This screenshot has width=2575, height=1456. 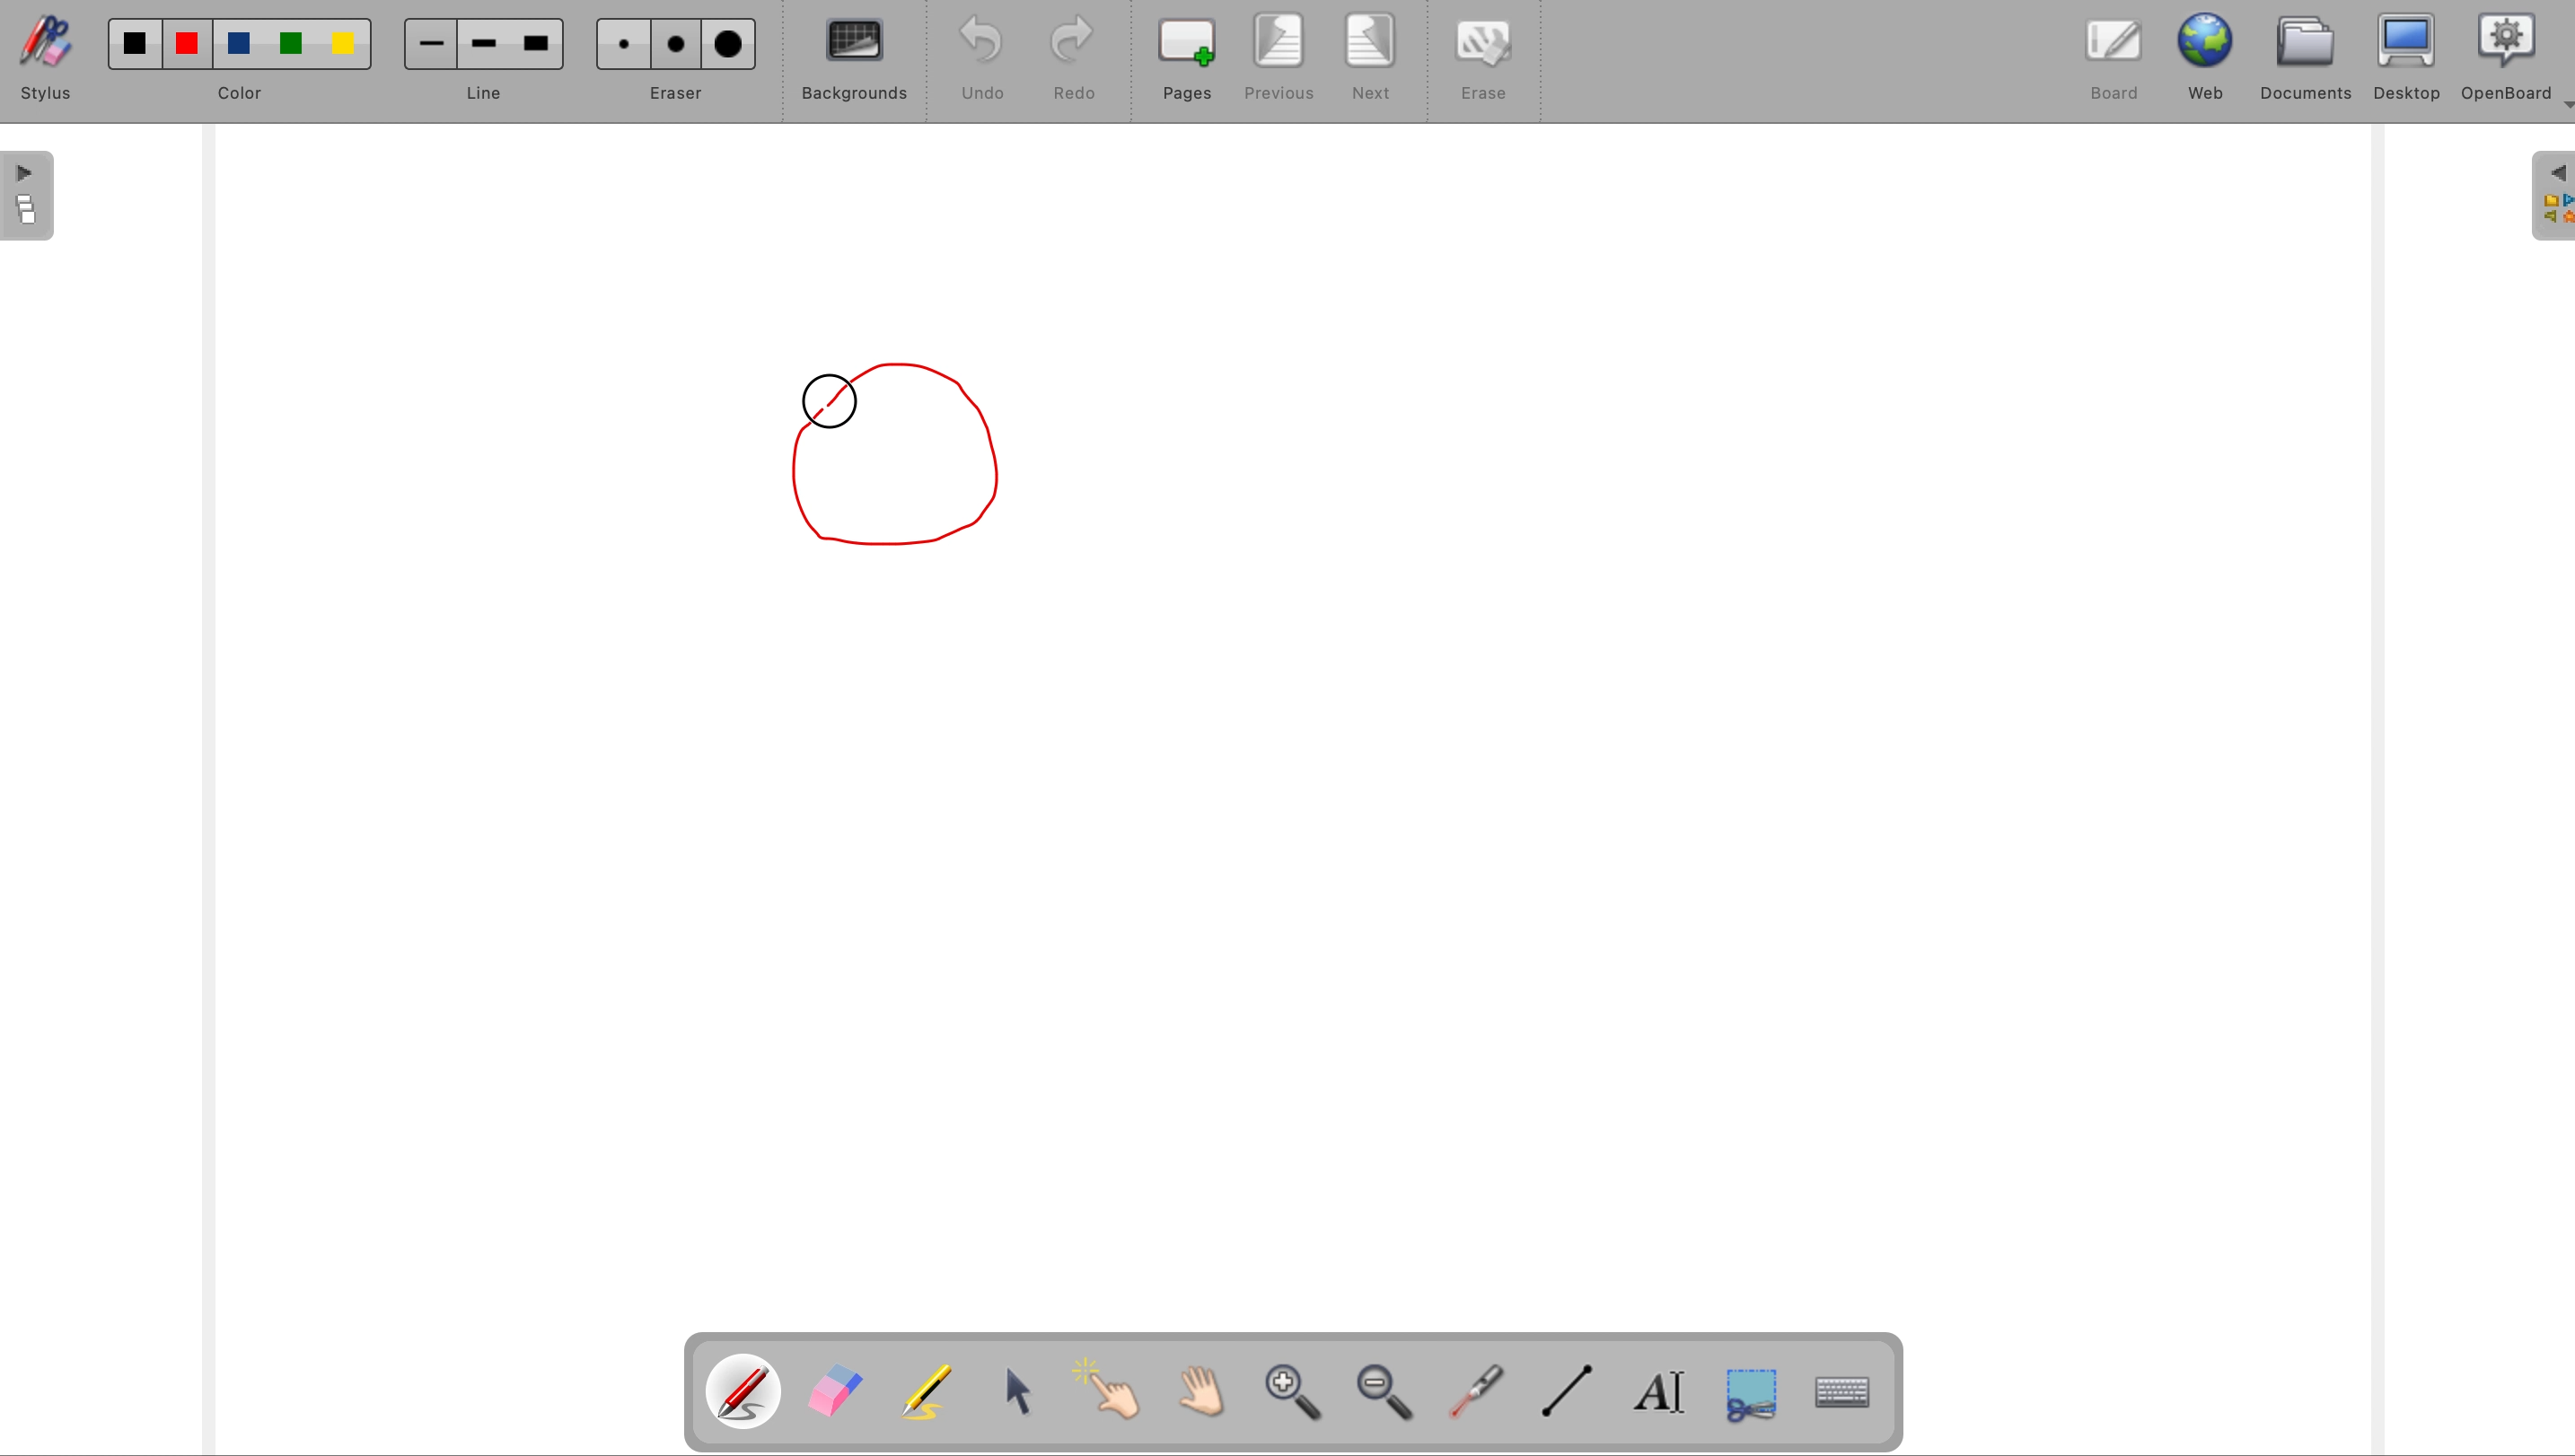 What do you see at coordinates (832, 408) in the screenshot?
I see `cursor` at bounding box center [832, 408].